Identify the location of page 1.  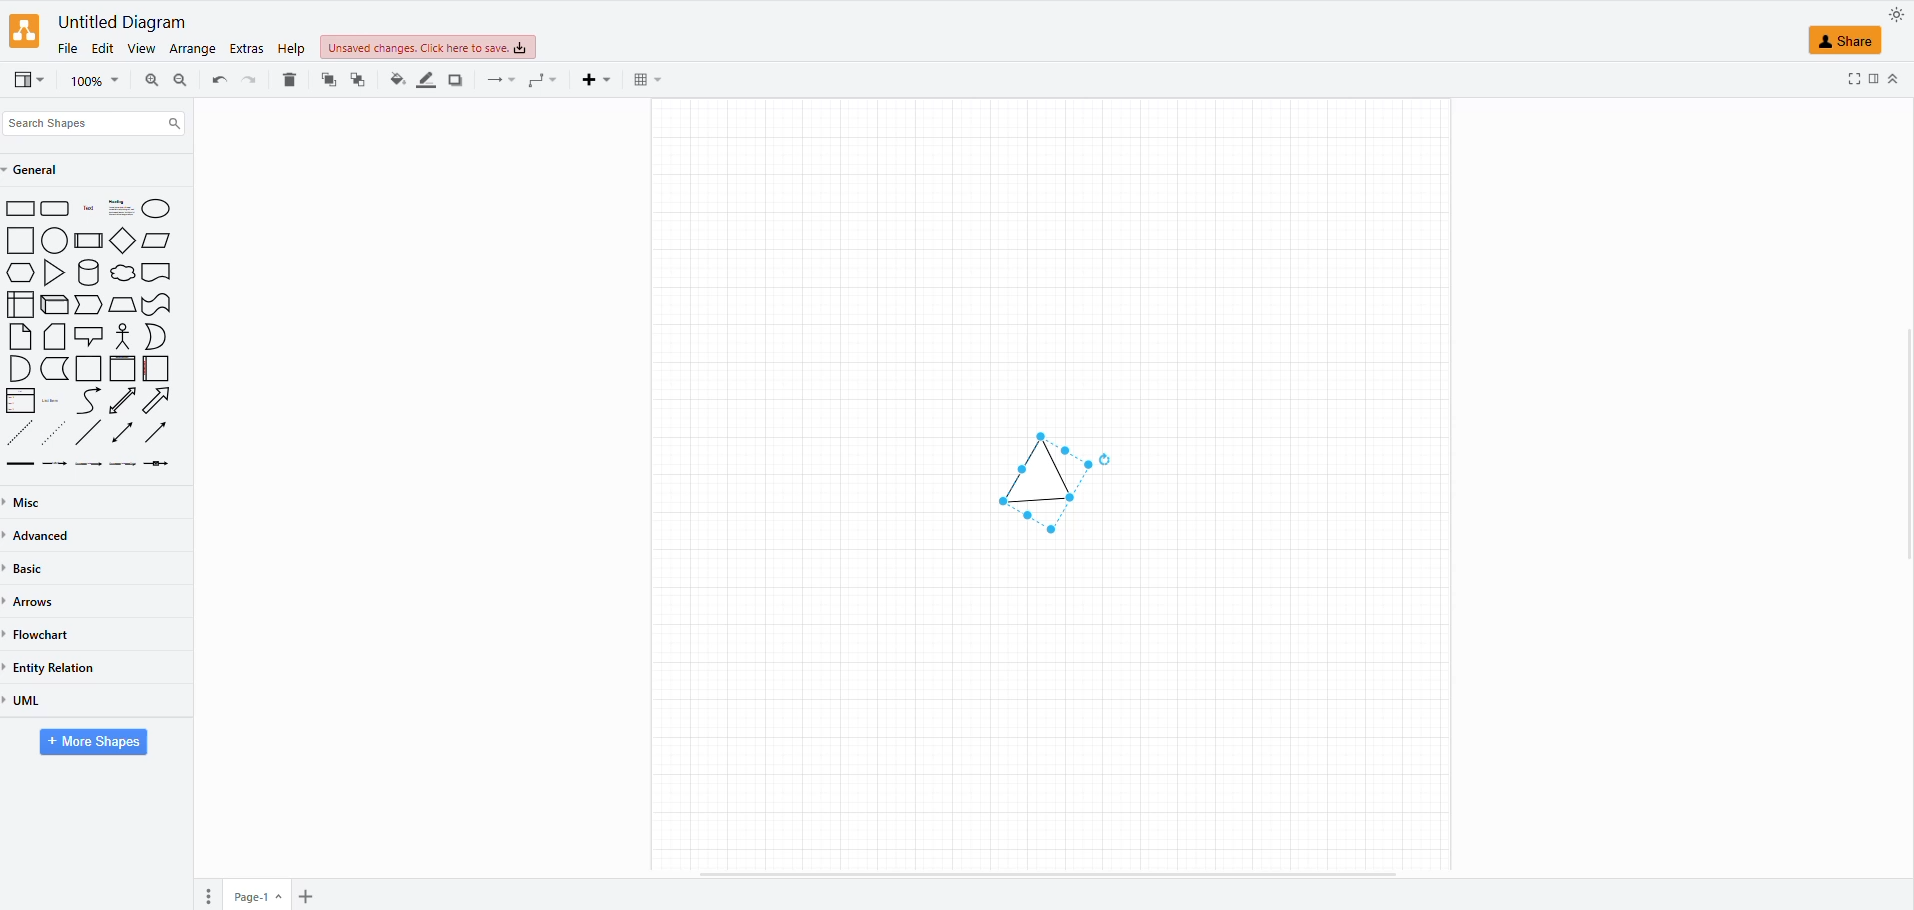
(259, 894).